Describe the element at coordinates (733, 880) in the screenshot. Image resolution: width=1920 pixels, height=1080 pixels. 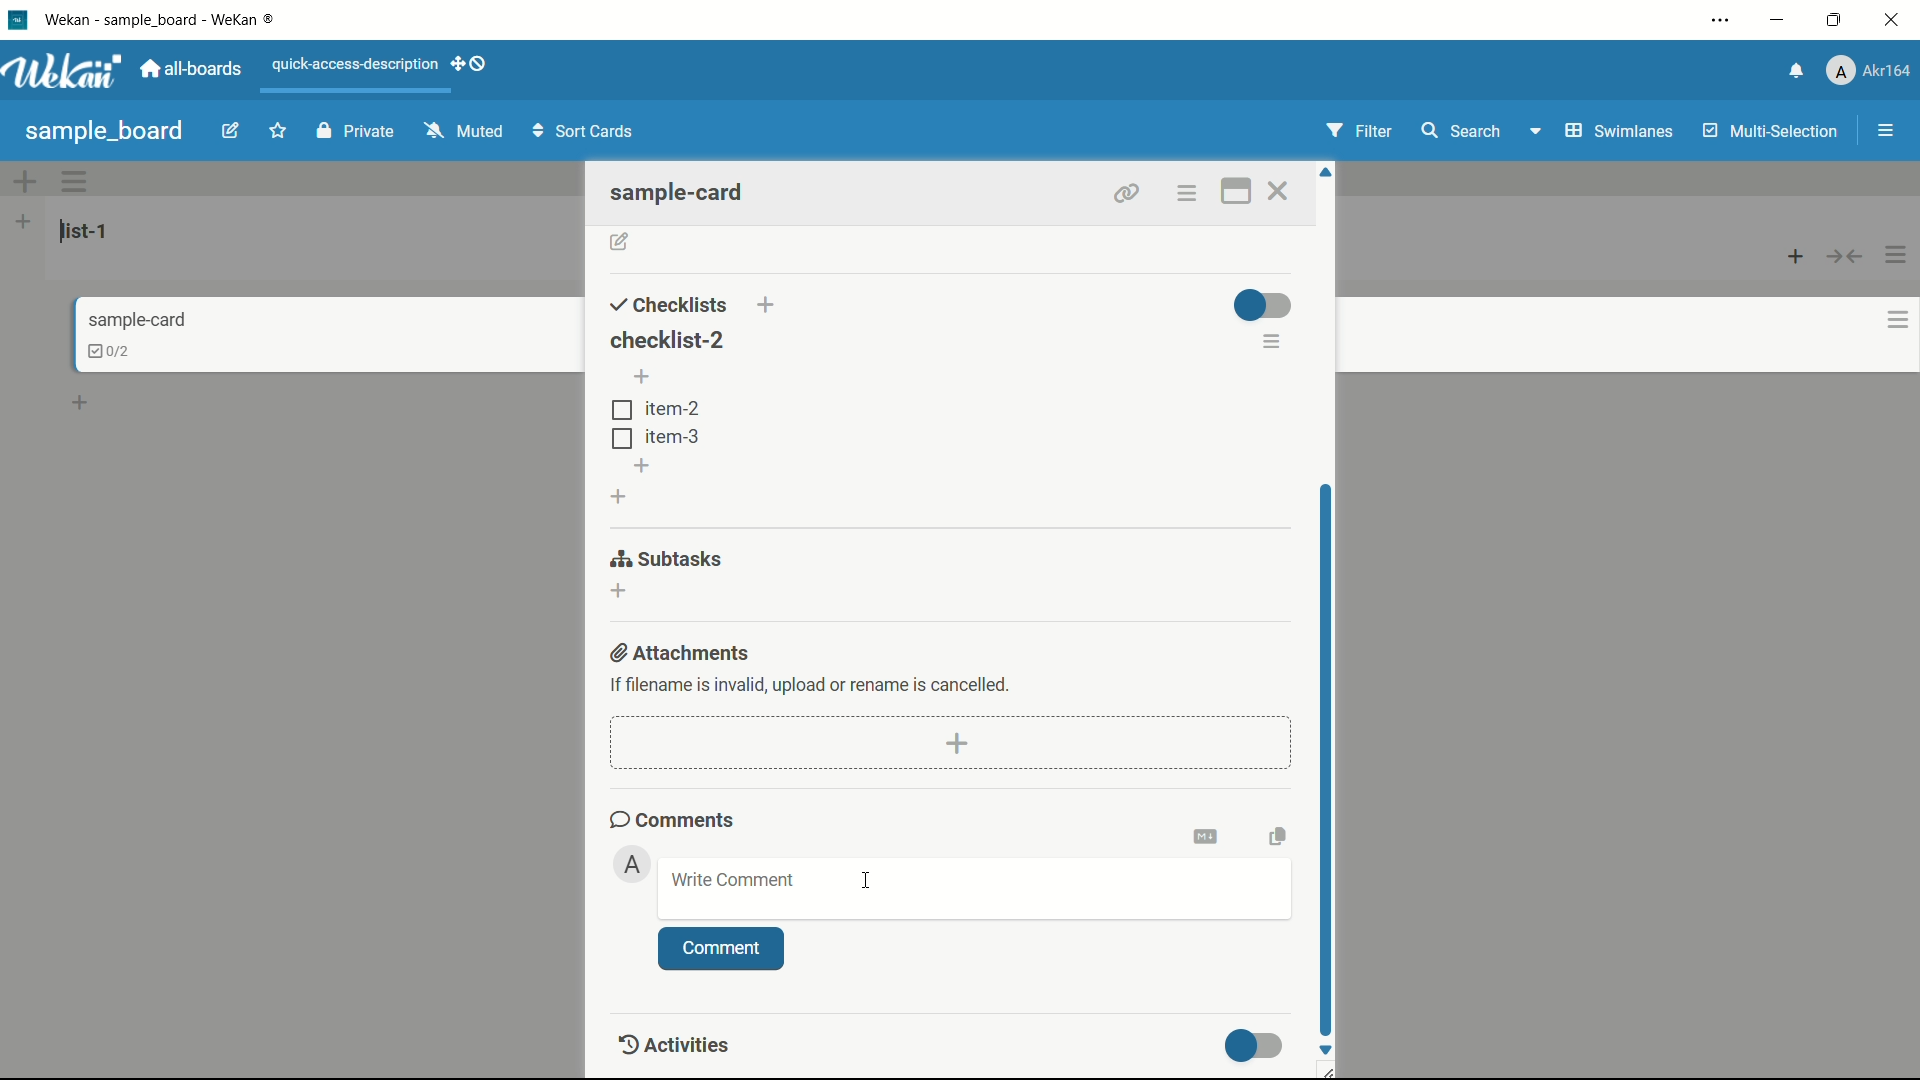
I see `write comment ` at that location.